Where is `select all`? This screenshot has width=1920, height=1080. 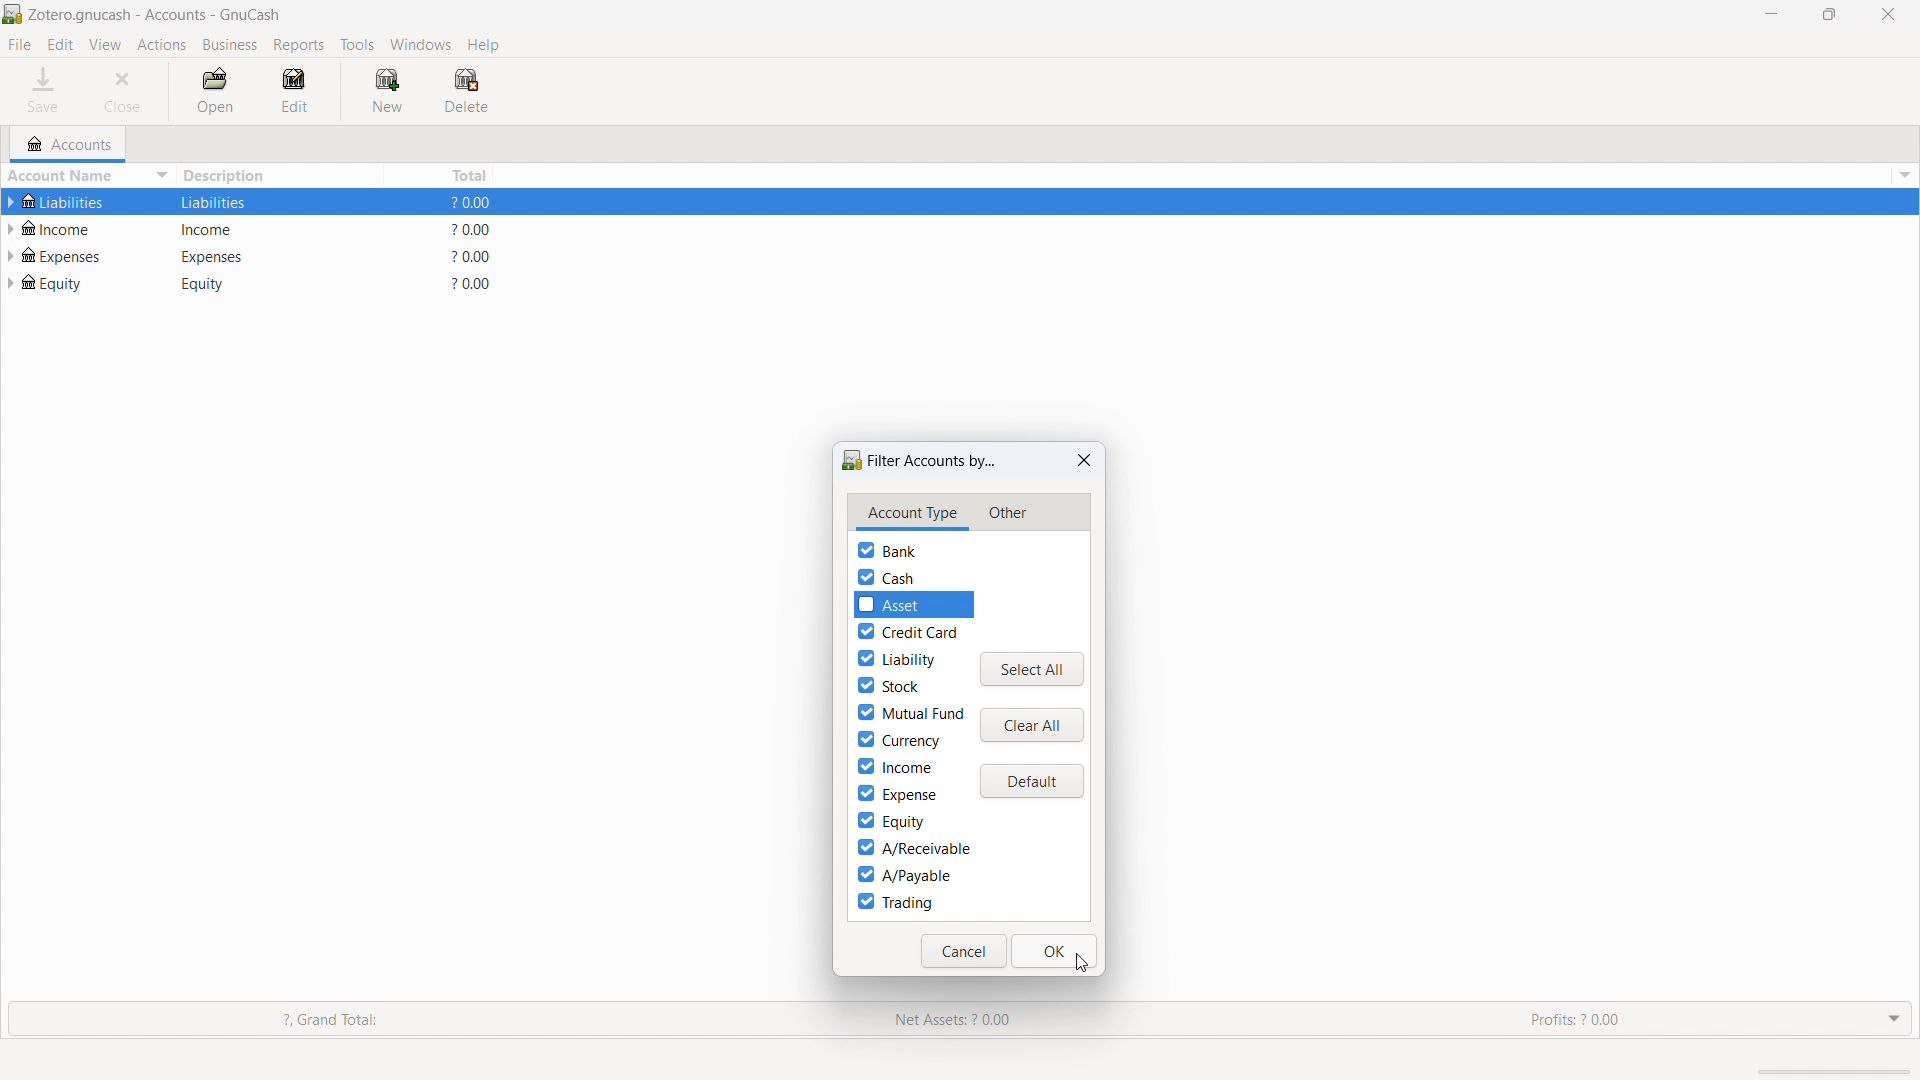 select all is located at coordinates (1032, 670).